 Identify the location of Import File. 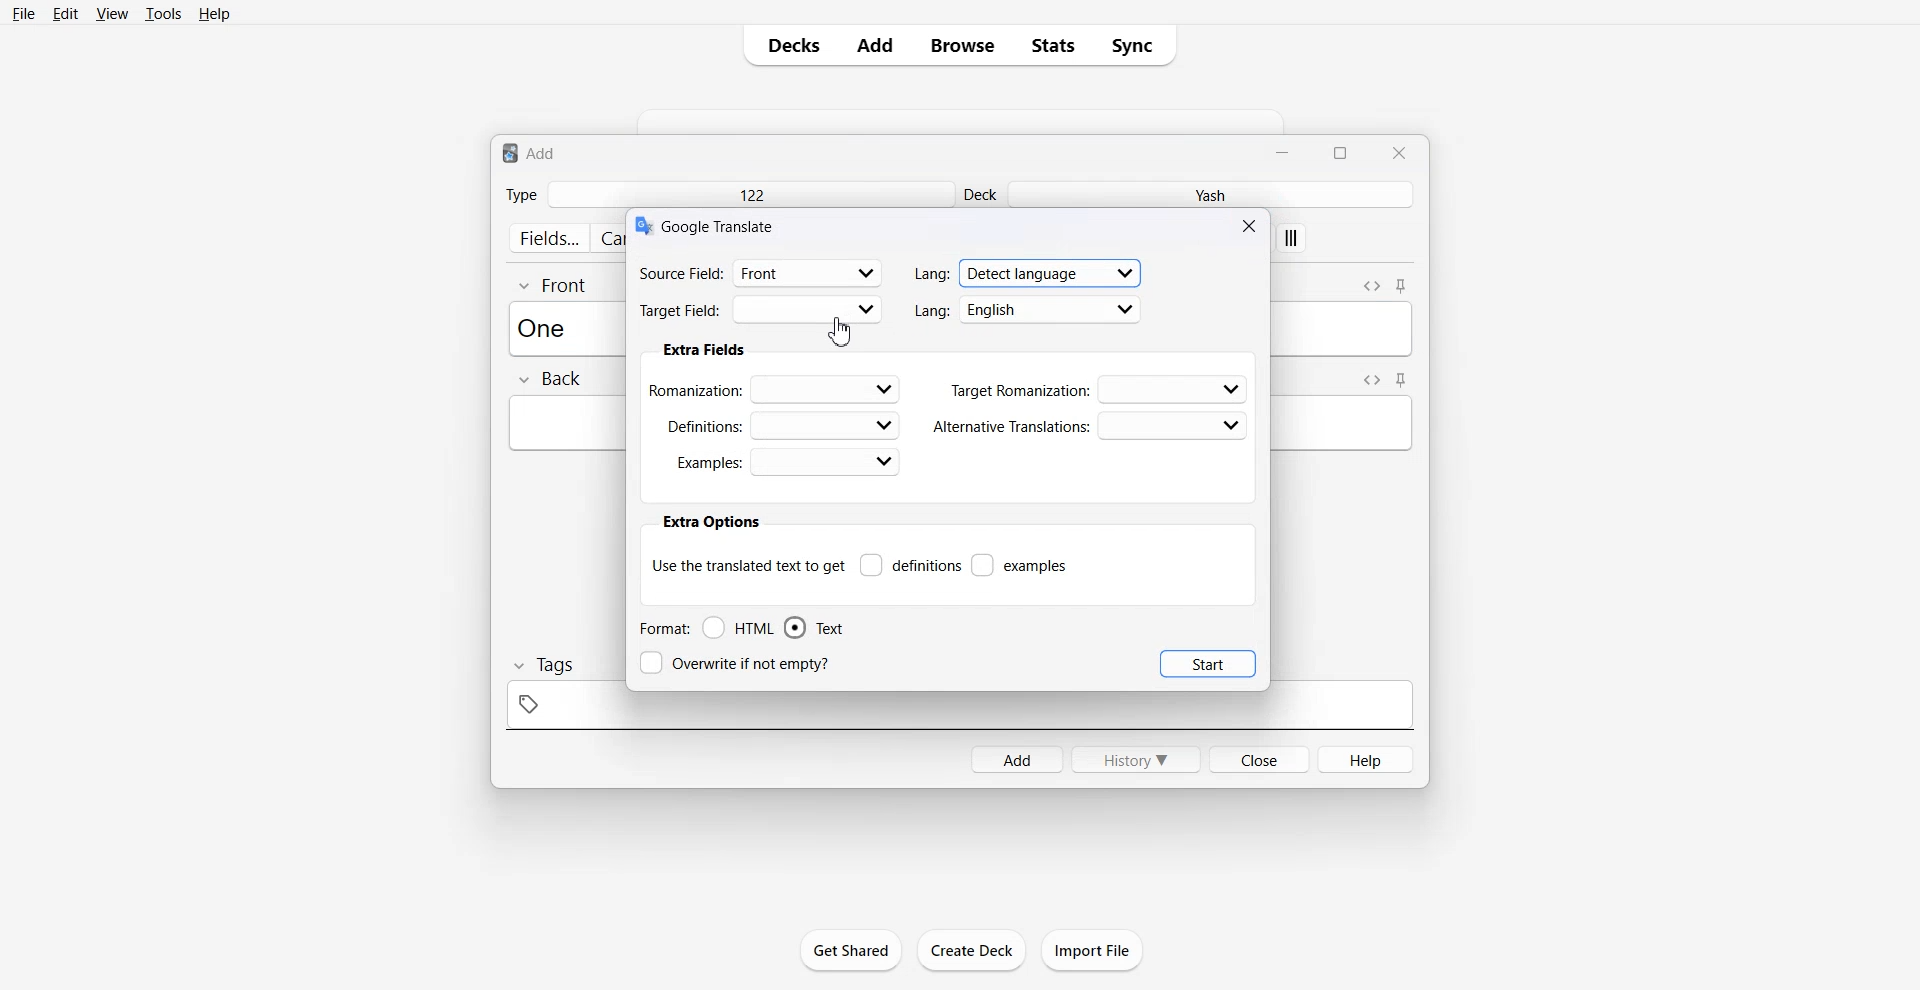
(1093, 950).